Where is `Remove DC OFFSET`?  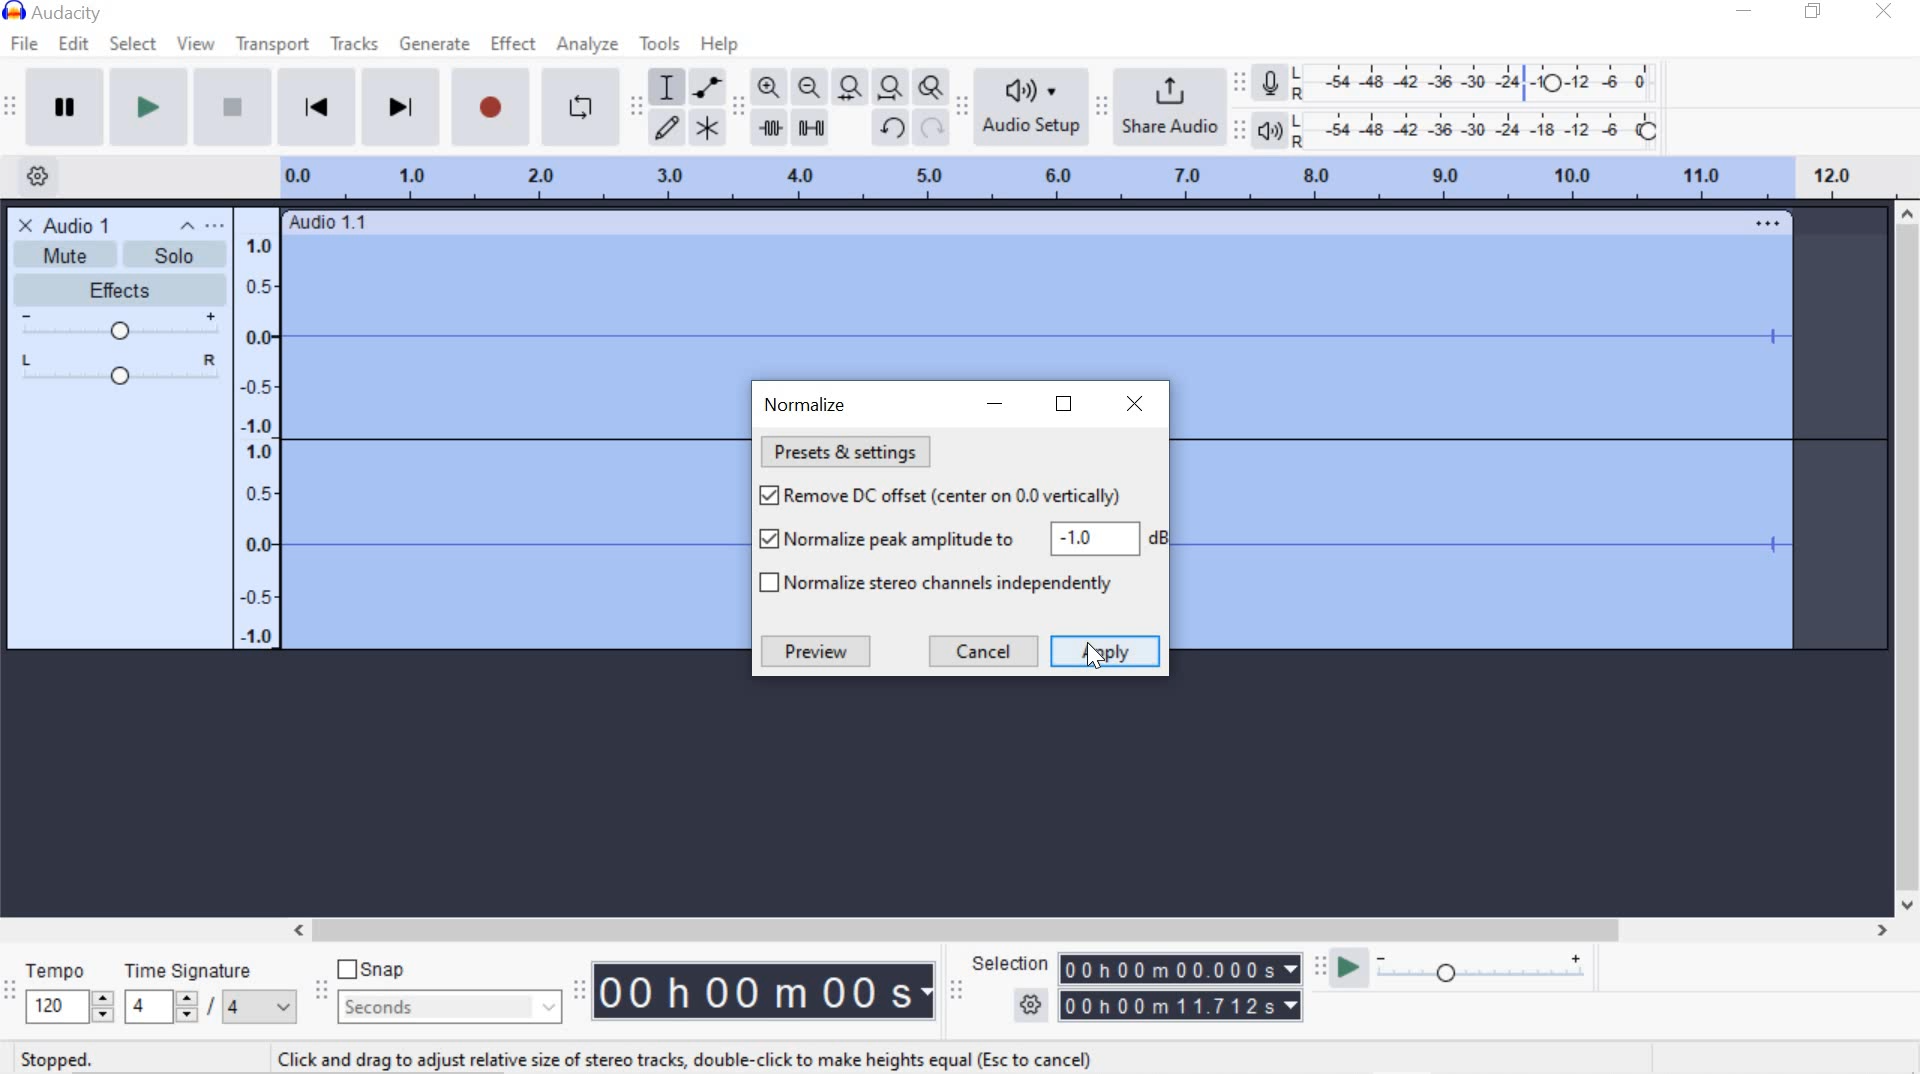
Remove DC OFFSET is located at coordinates (960, 494).